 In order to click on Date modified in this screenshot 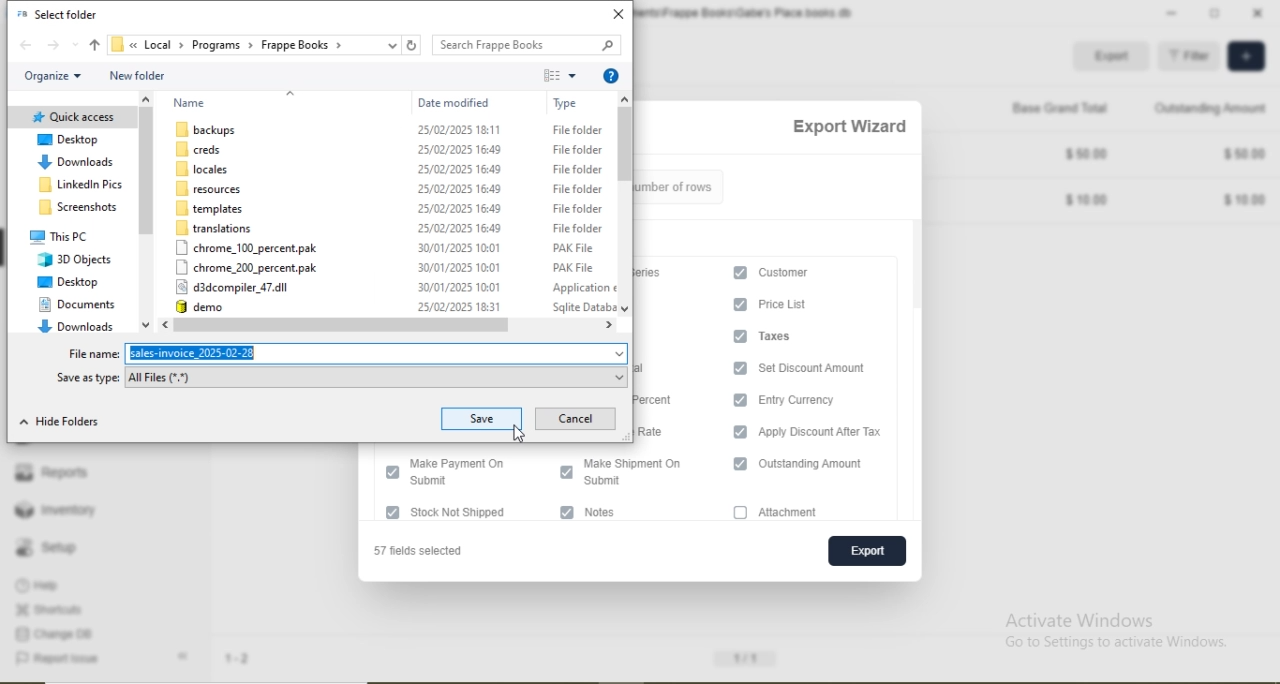, I will do `click(456, 104)`.